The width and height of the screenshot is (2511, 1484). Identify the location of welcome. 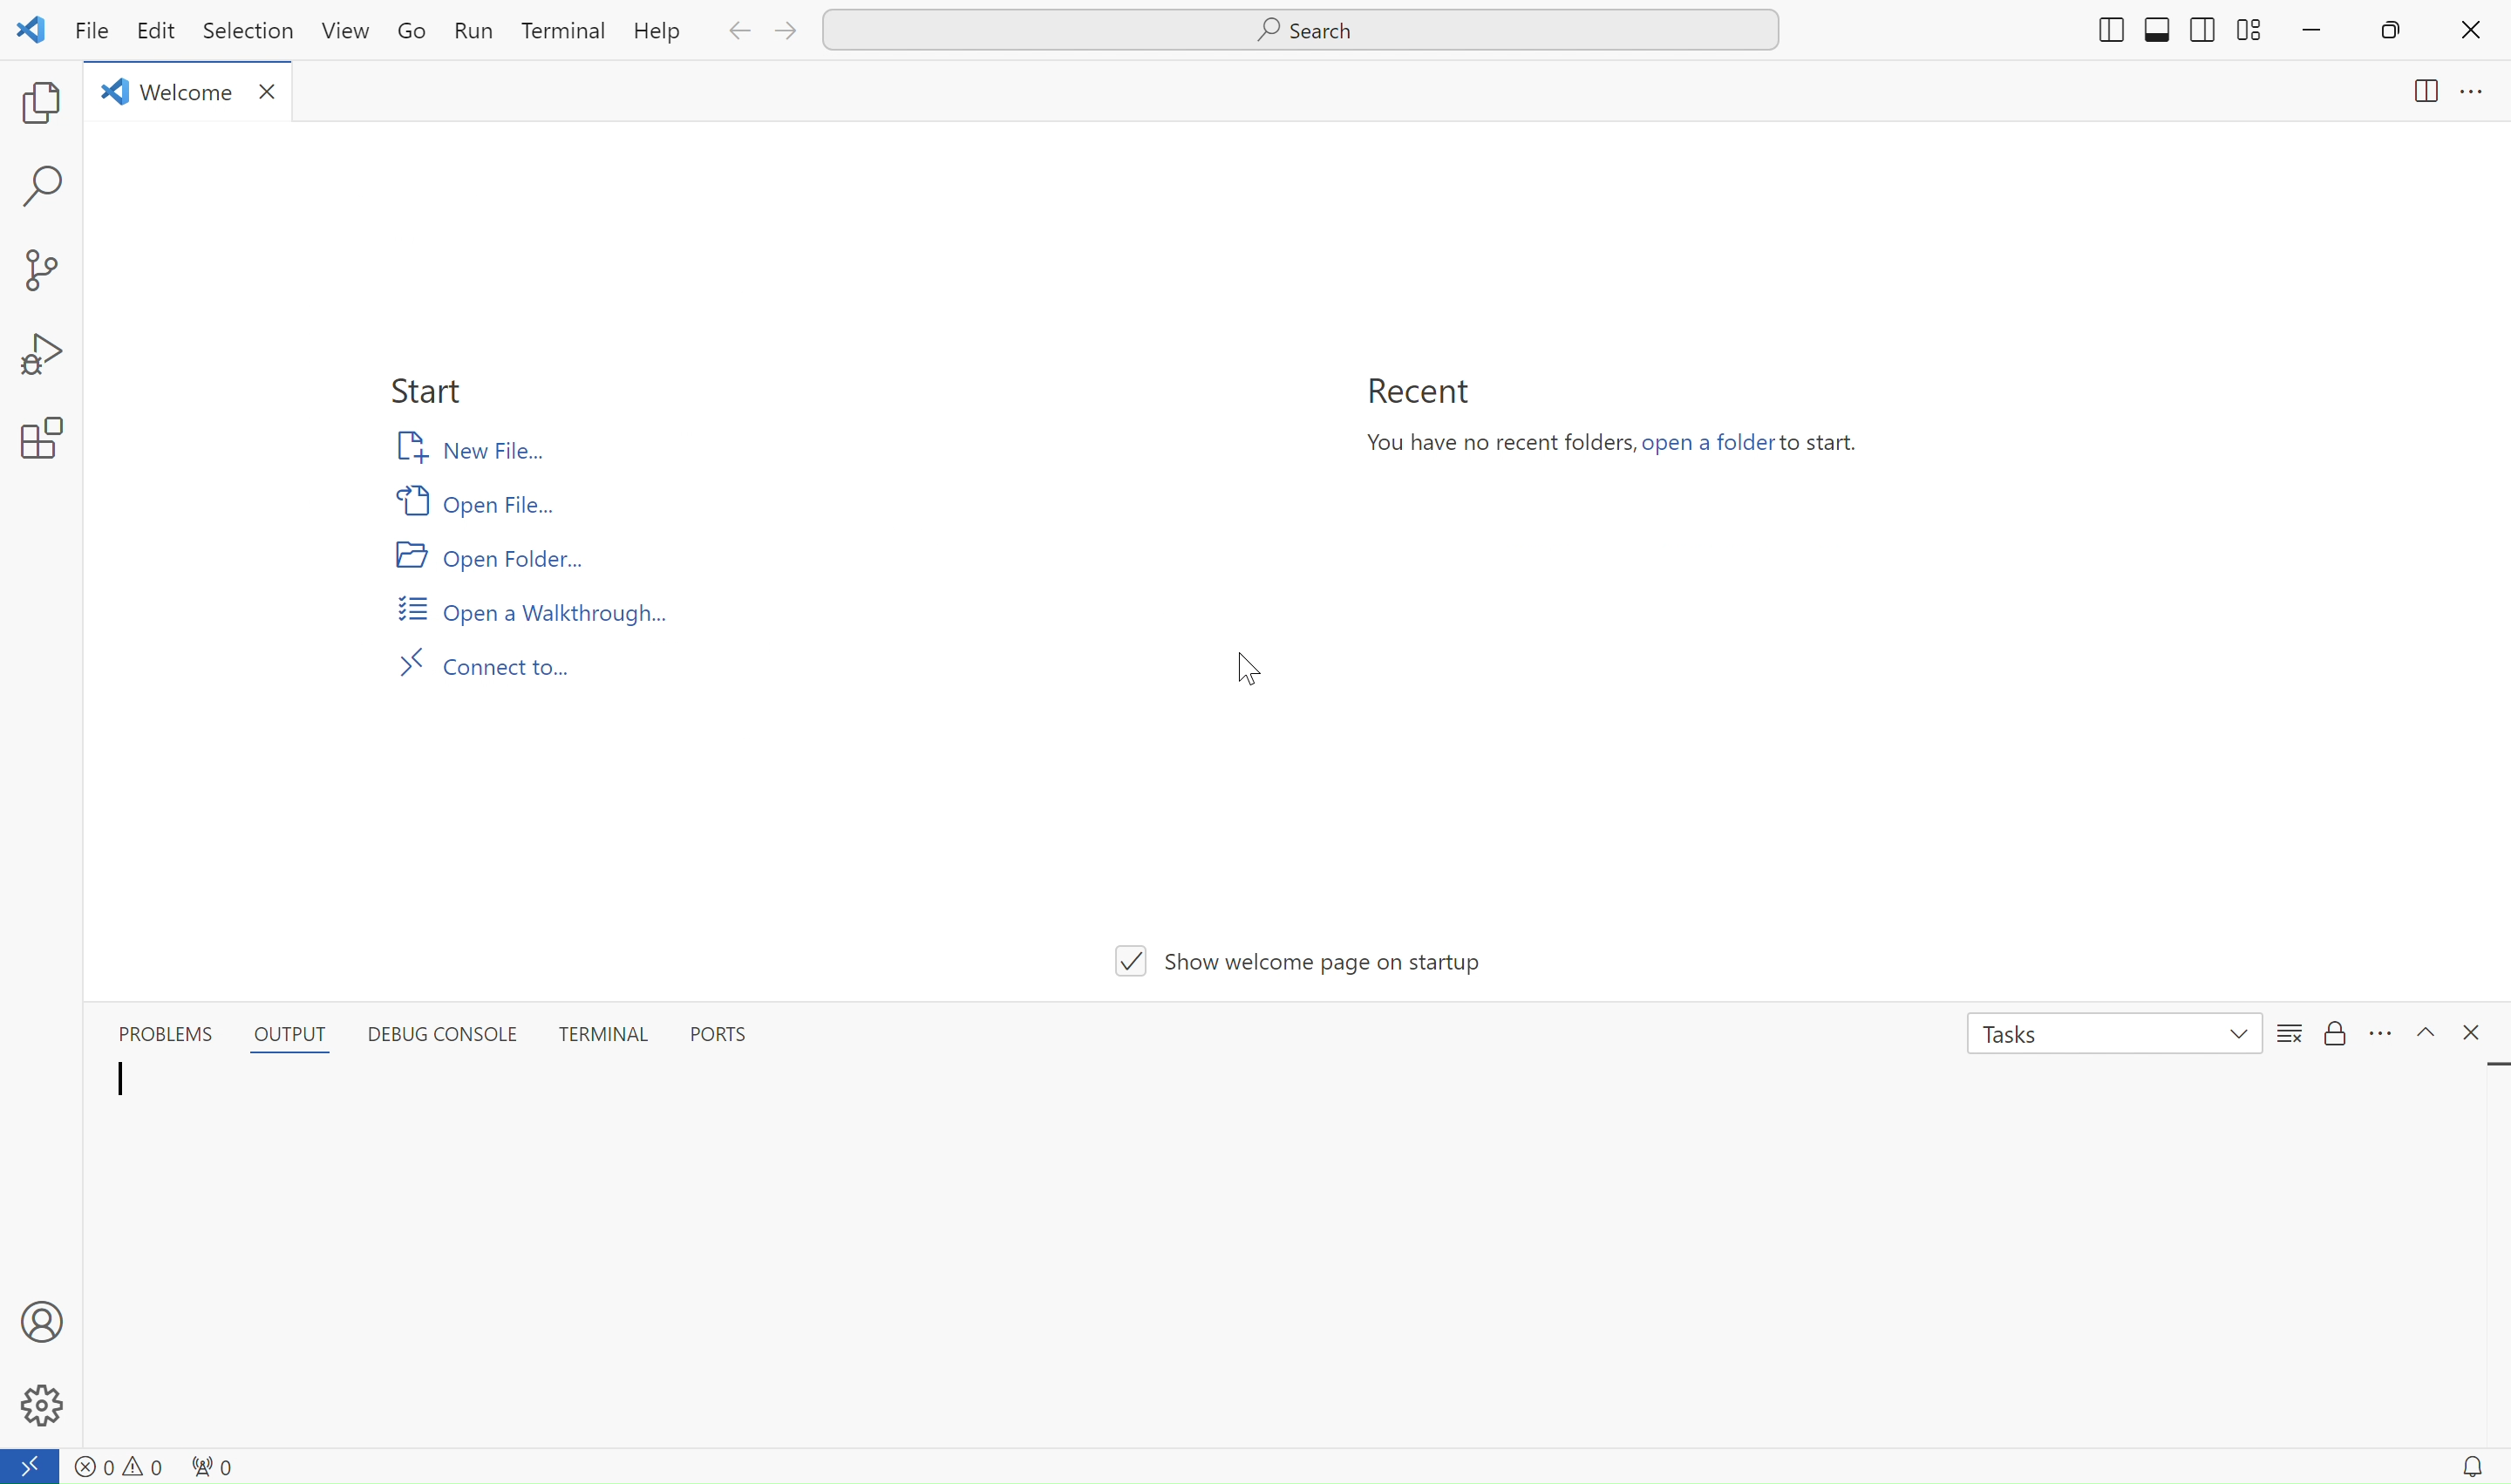
(187, 95).